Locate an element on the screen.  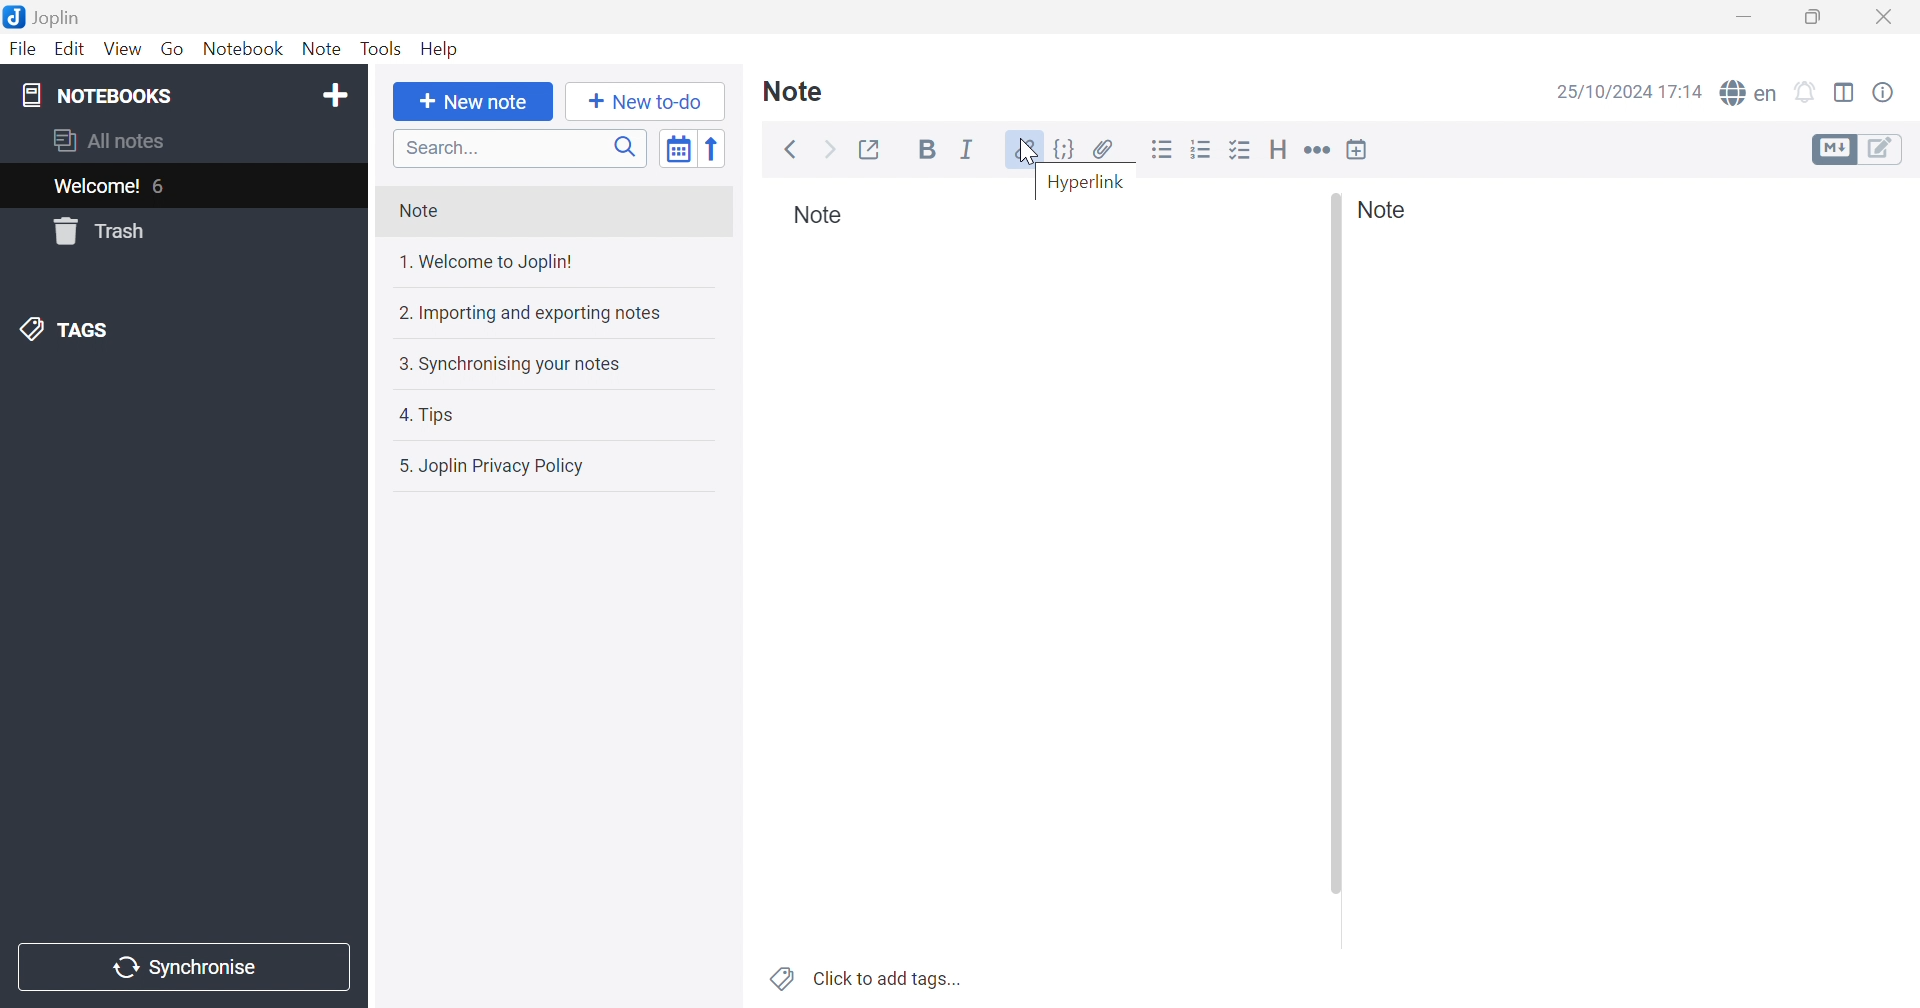
Welcome! 6 is located at coordinates (181, 186).